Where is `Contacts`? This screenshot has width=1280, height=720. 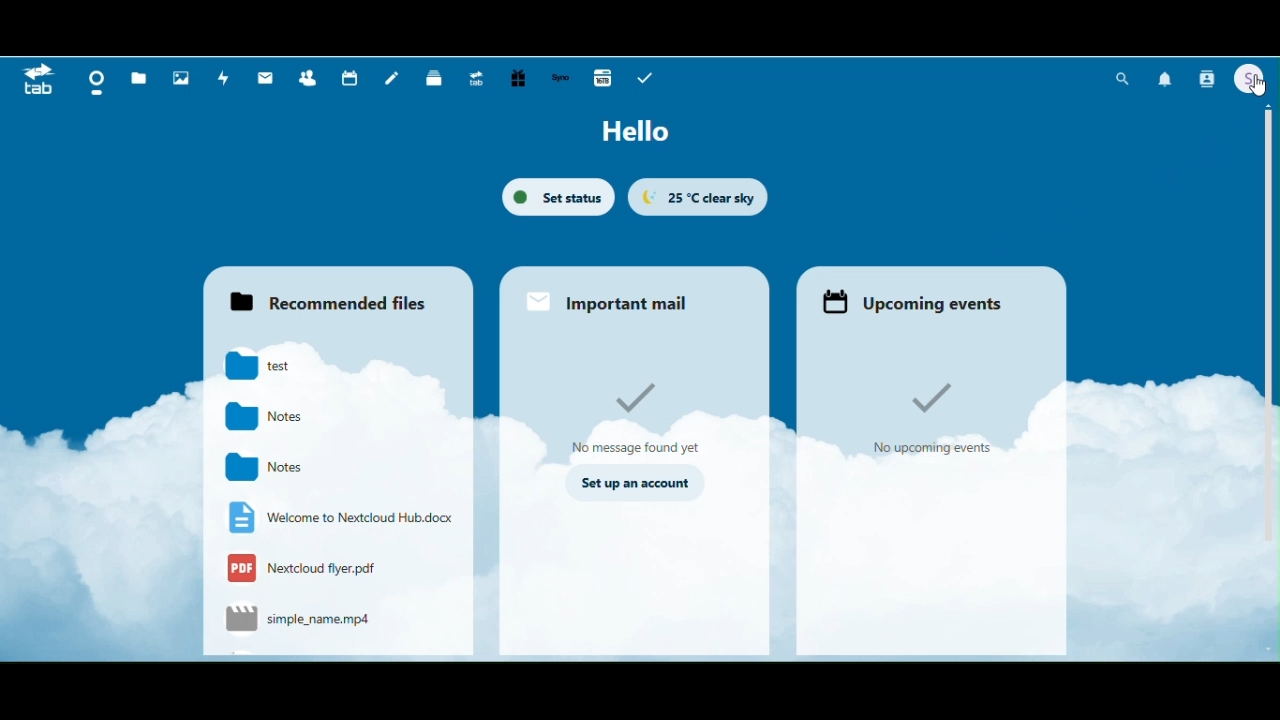 Contacts is located at coordinates (310, 78).